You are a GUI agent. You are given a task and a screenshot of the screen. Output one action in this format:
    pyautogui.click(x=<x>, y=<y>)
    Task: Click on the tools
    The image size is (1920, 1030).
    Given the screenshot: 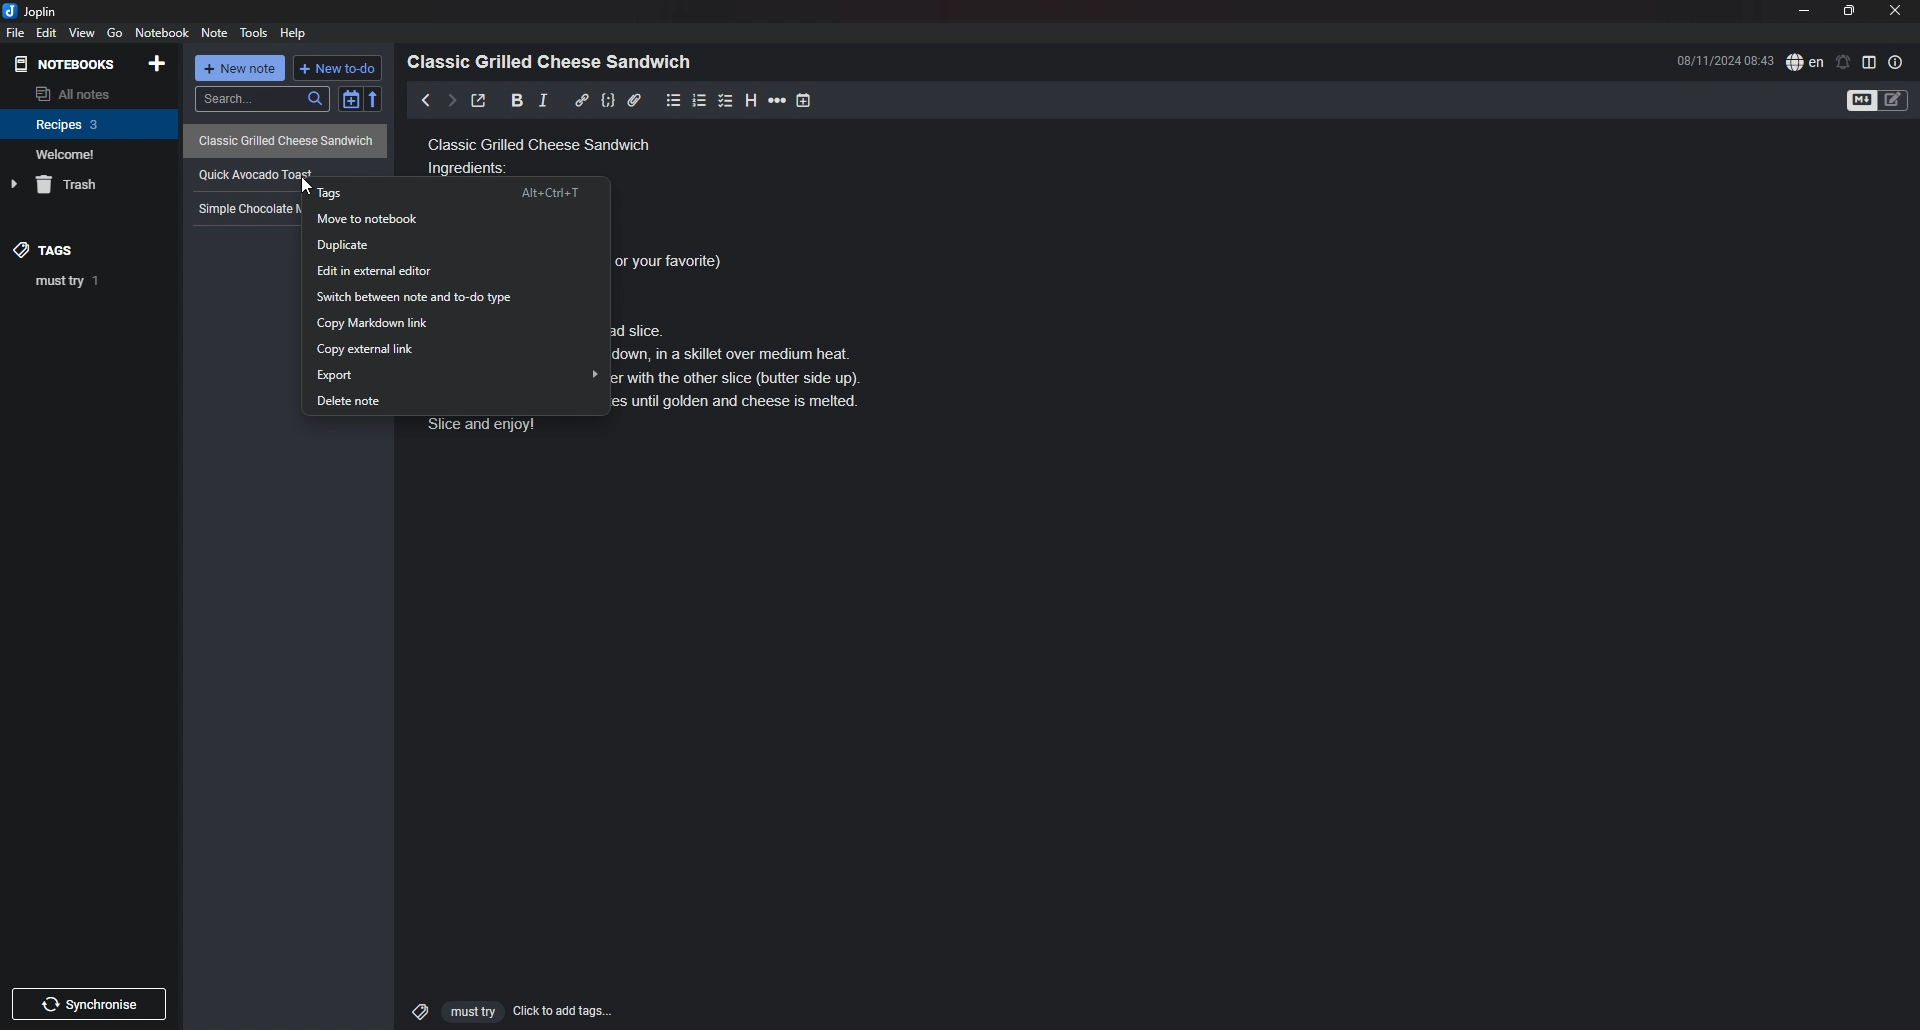 What is the action you would take?
    pyautogui.click(x=256, y=33)
    